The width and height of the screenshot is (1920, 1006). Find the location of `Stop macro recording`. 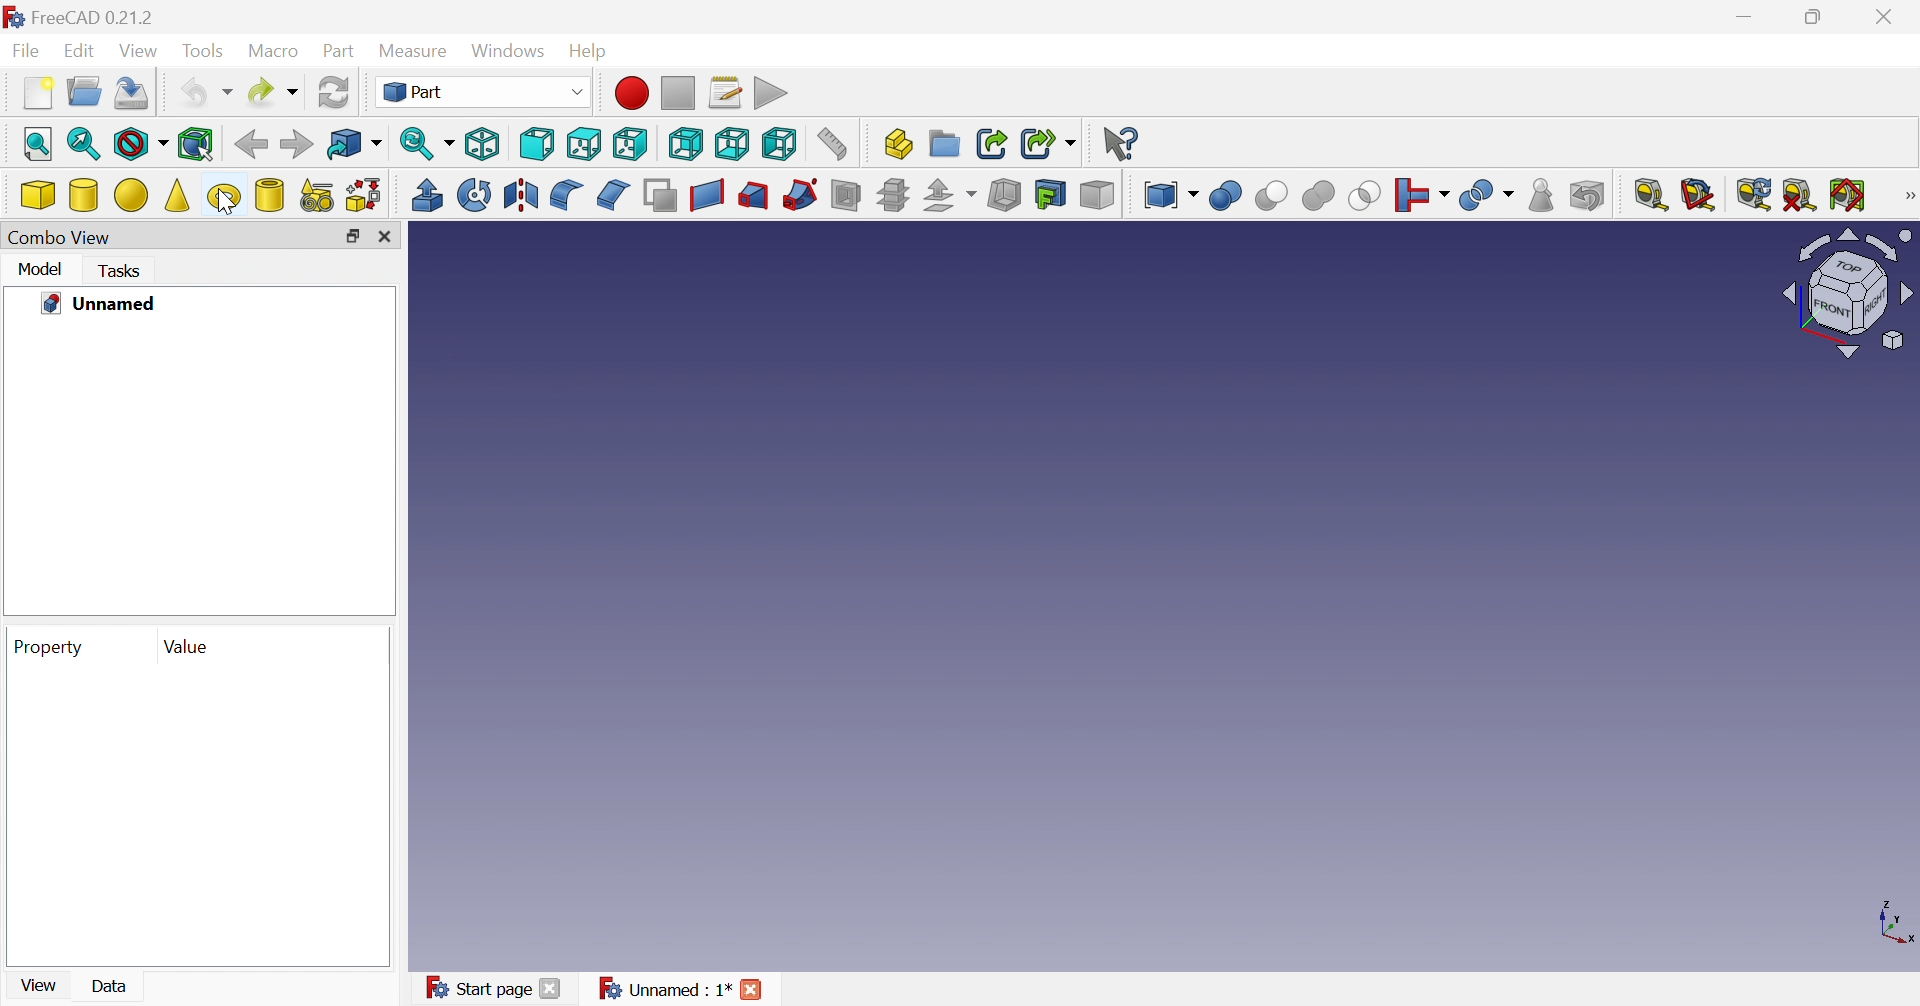

Stop macro recording is located at coordinates (677, 92).